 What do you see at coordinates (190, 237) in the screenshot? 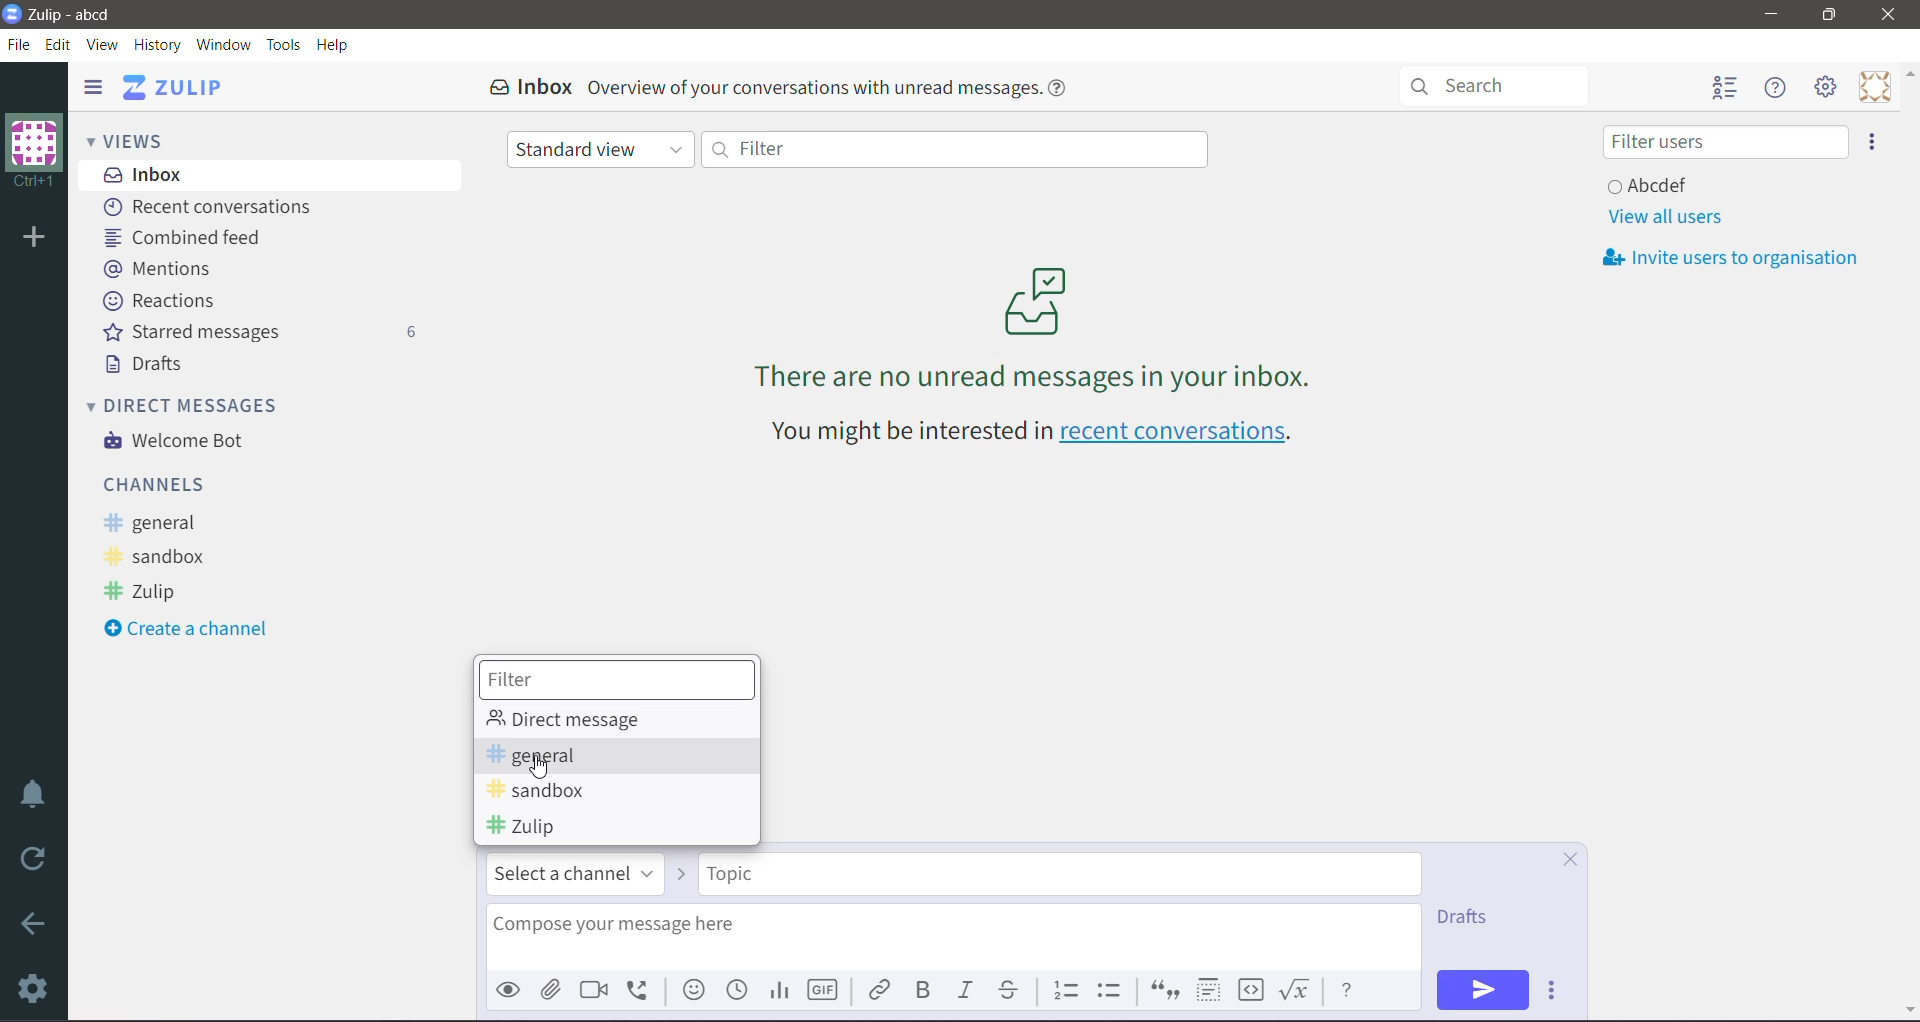
I see `Combined feed` at bounding box center [190, 237].